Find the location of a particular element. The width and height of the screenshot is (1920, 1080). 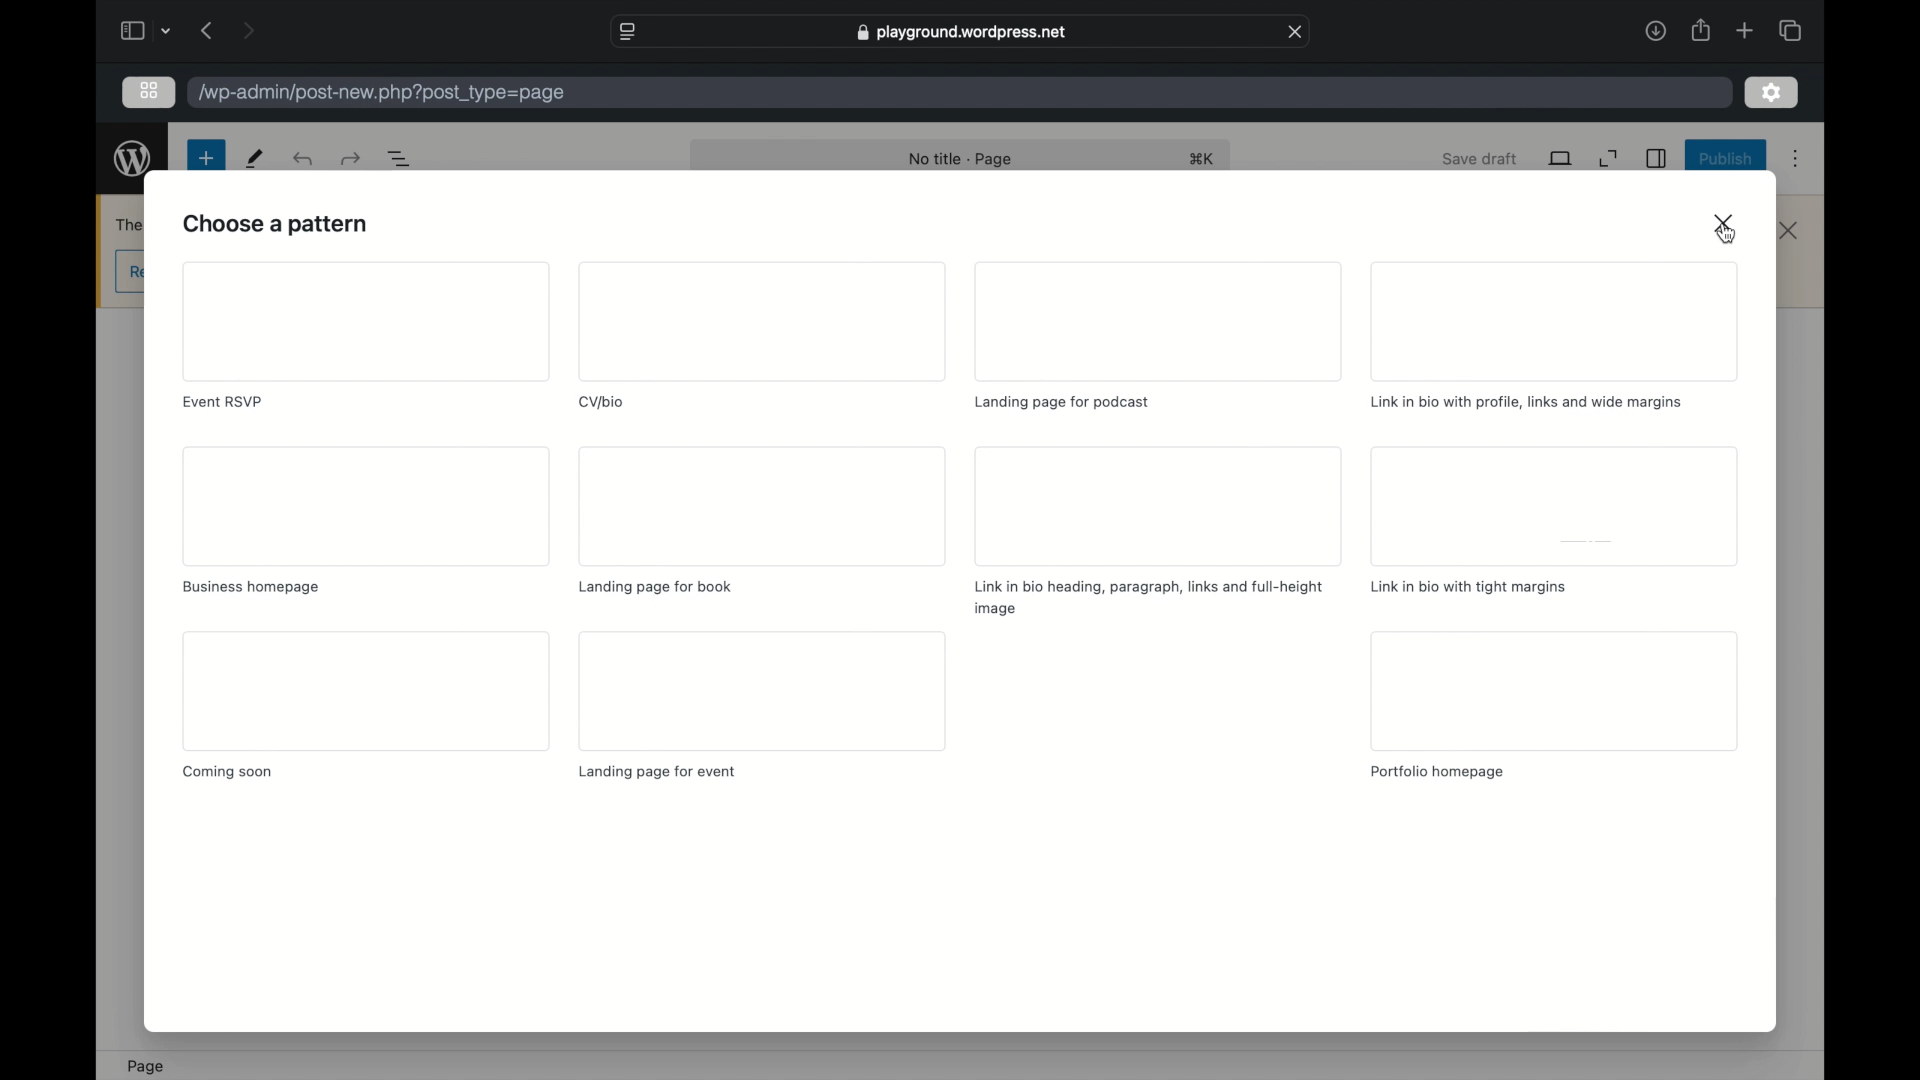

new is located at coordinates (206, 159).